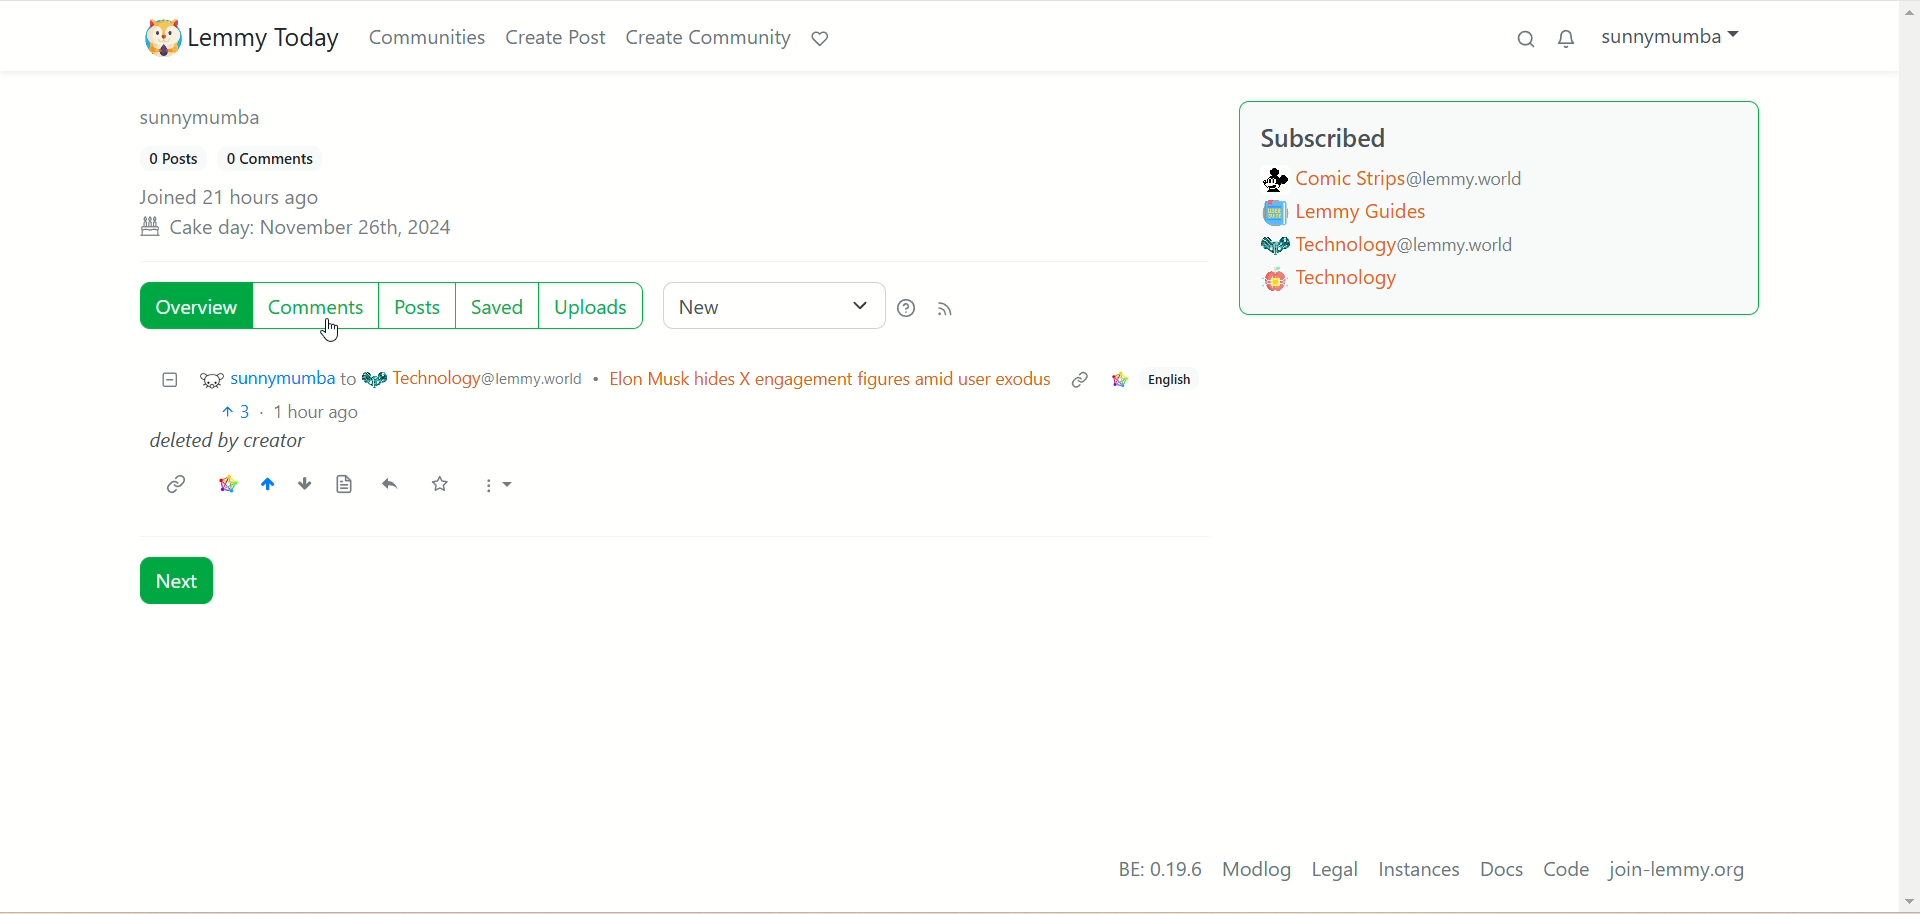 This screenshot has width=1920, height=914. I want to click on create community, so click(707, 37).